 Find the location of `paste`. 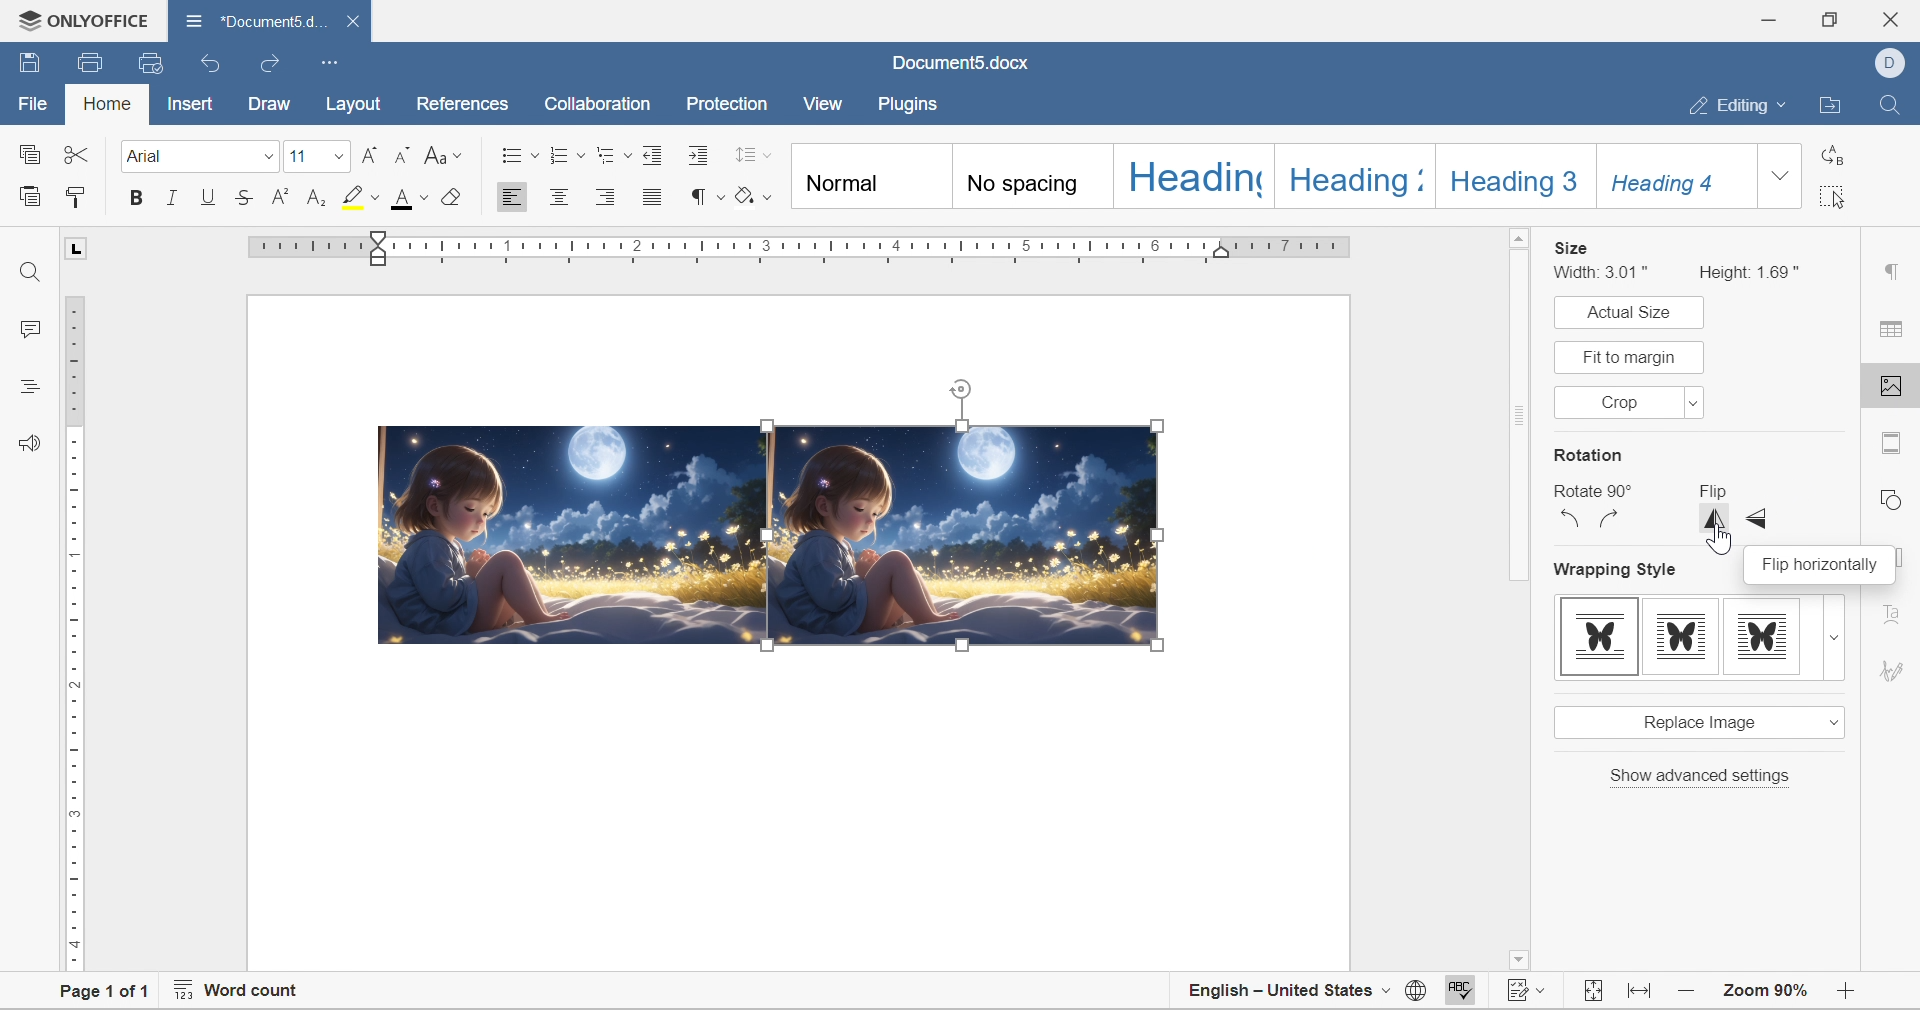

paste is located at coordinates (30, 195).